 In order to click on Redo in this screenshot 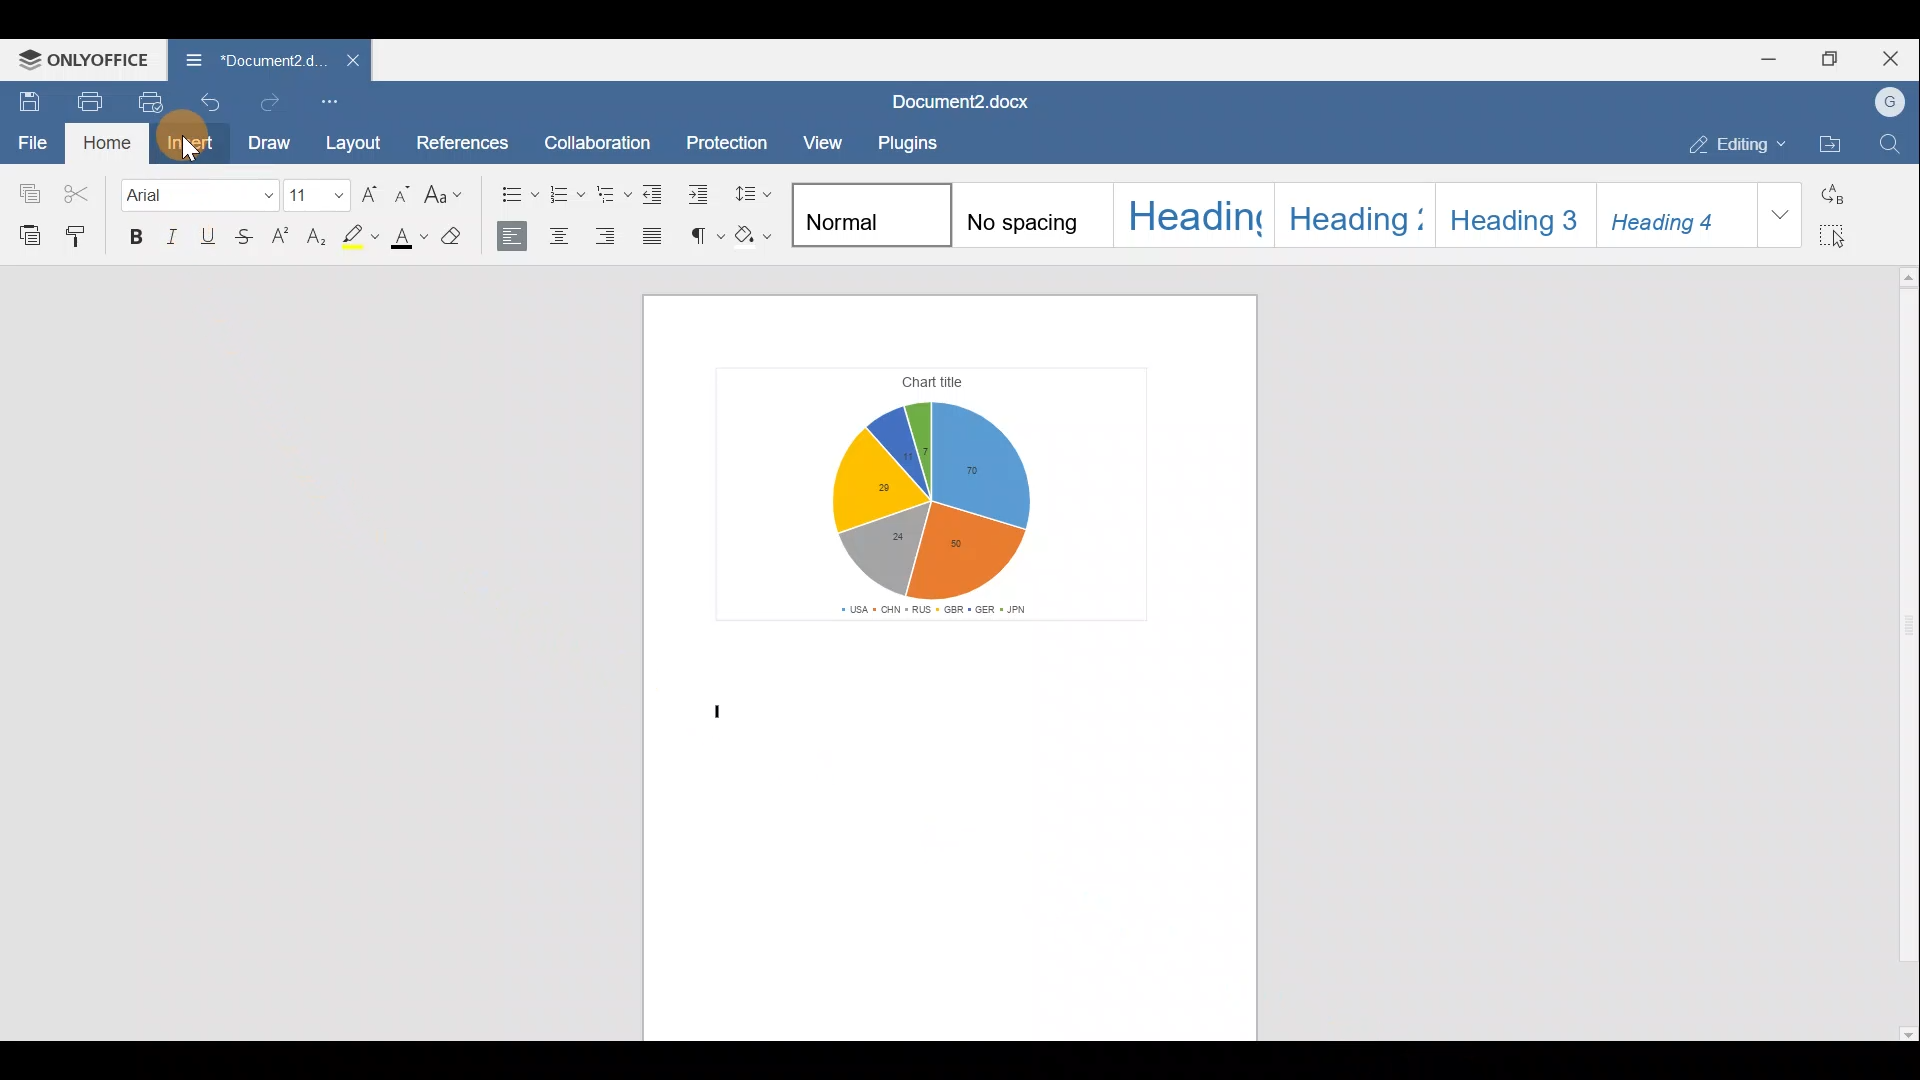, I will do `click(275, 101)`.